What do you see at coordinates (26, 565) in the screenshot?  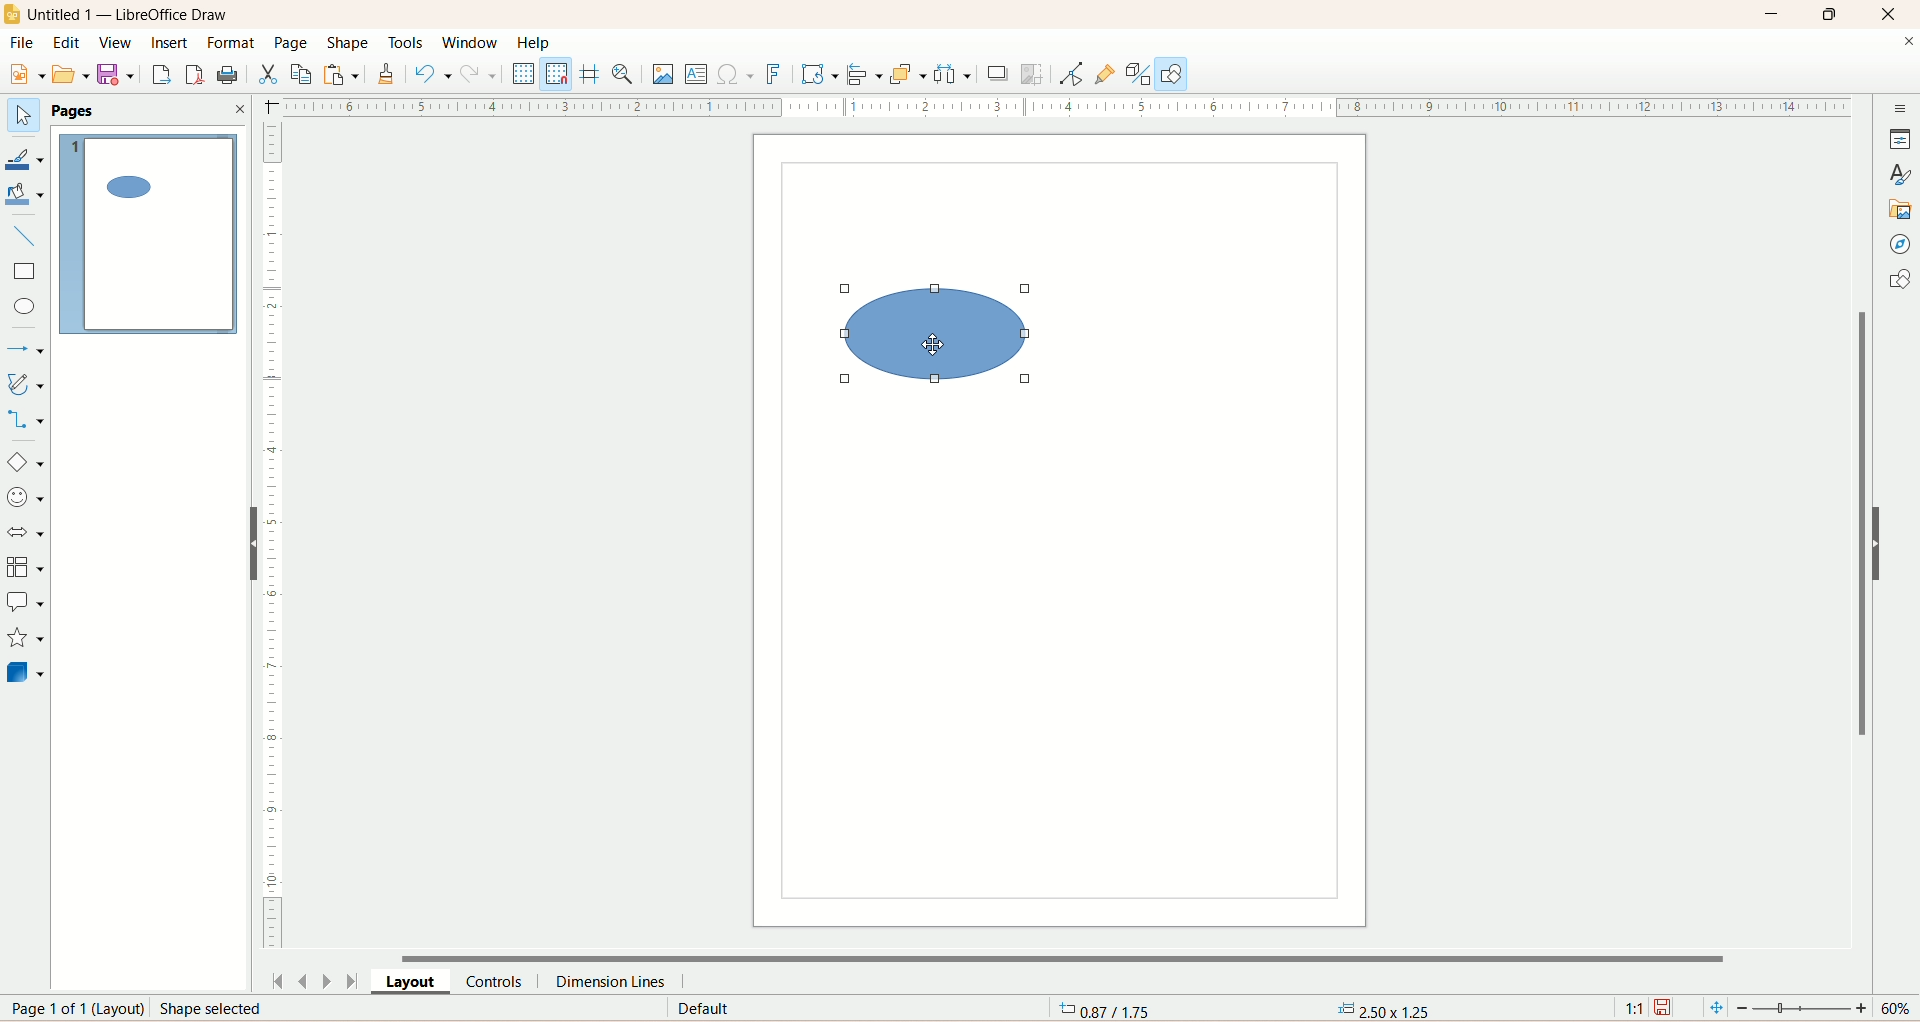 I see `flowchart` at bounding box center [26, 565].